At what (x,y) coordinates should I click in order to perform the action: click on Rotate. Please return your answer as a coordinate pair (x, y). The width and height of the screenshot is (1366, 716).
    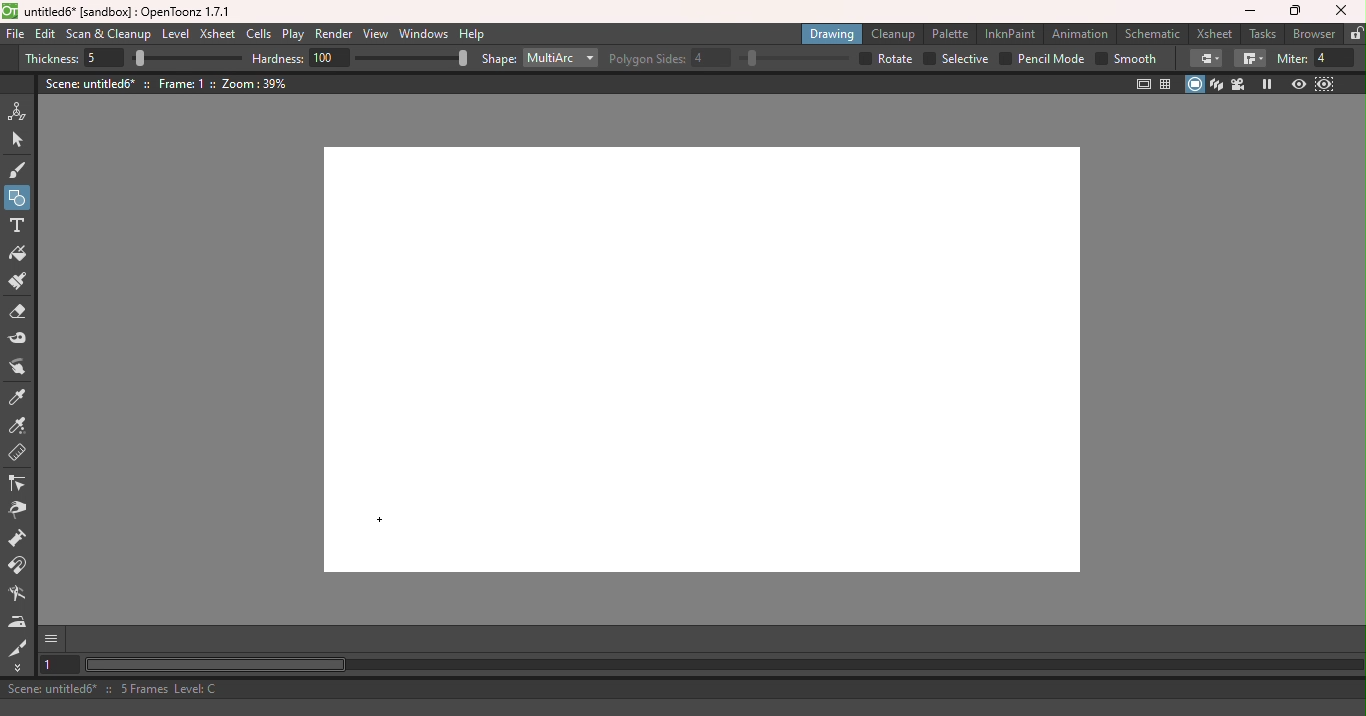
    Looking at the image, I should click on (886, 59).